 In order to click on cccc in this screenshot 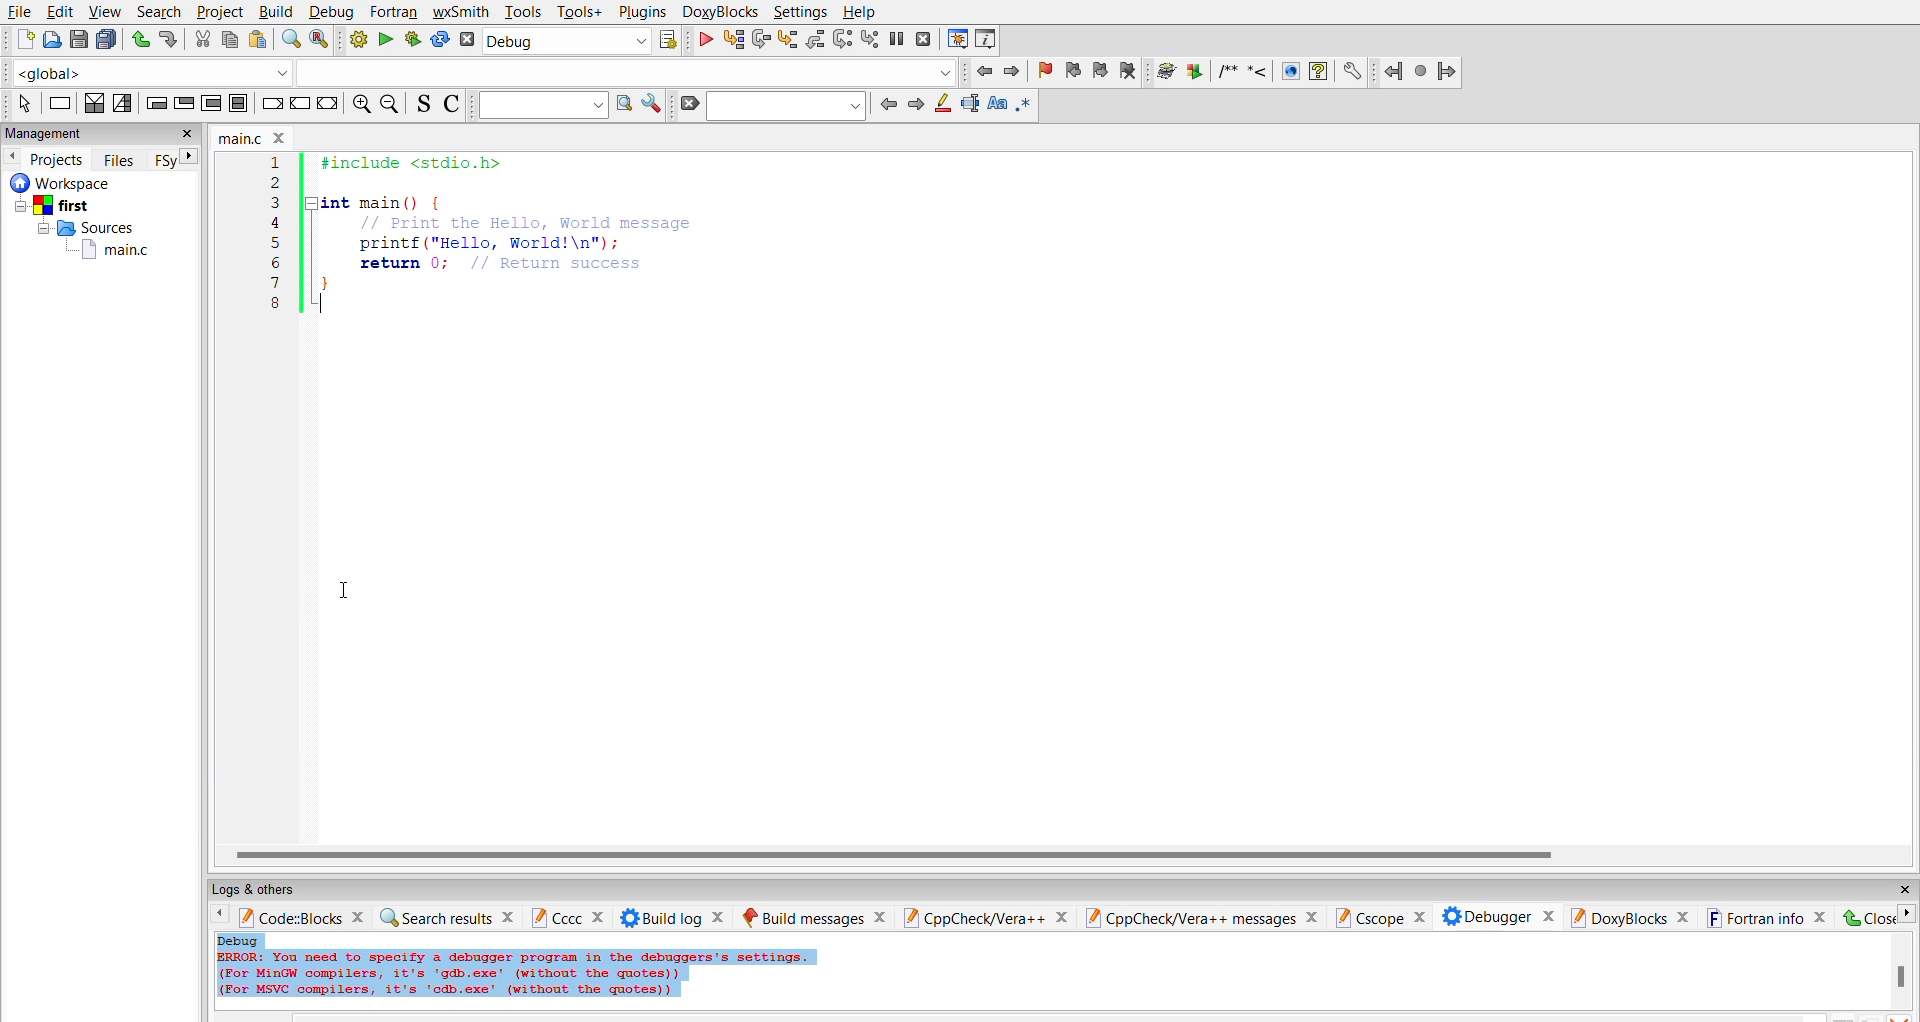, I will do `click(562, 916)`.